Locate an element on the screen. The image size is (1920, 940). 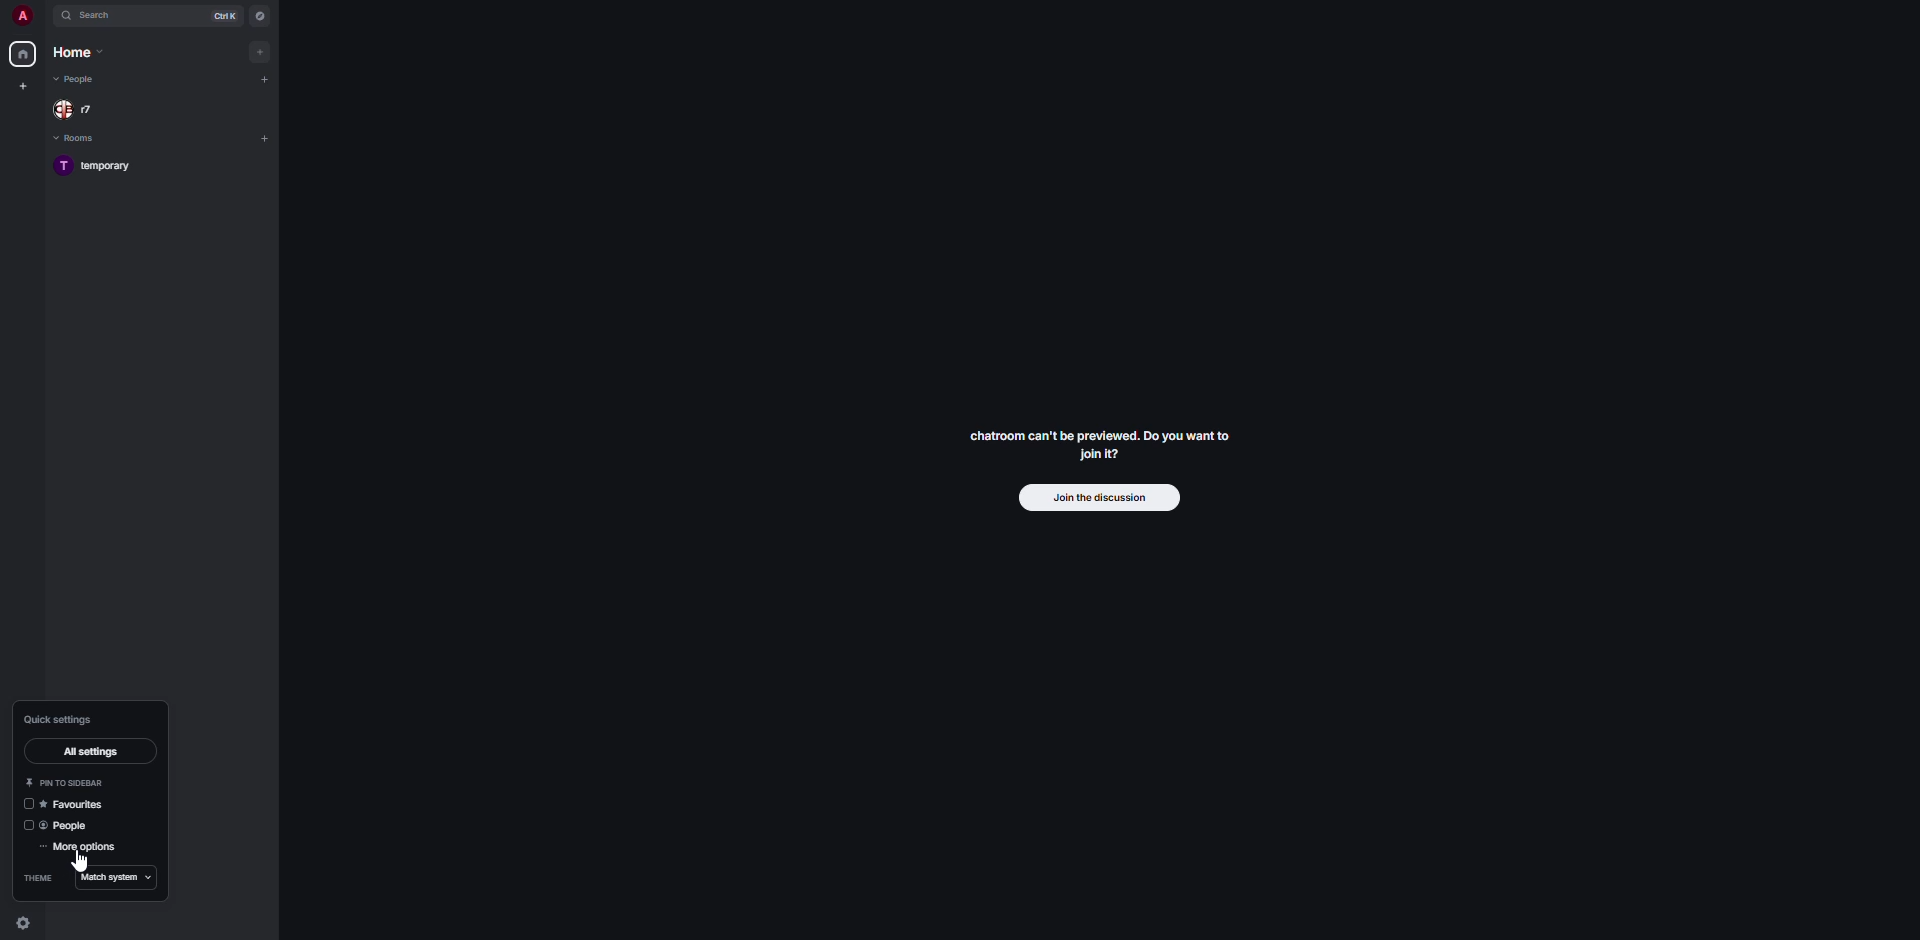
people is located at coordinates (76, 110).